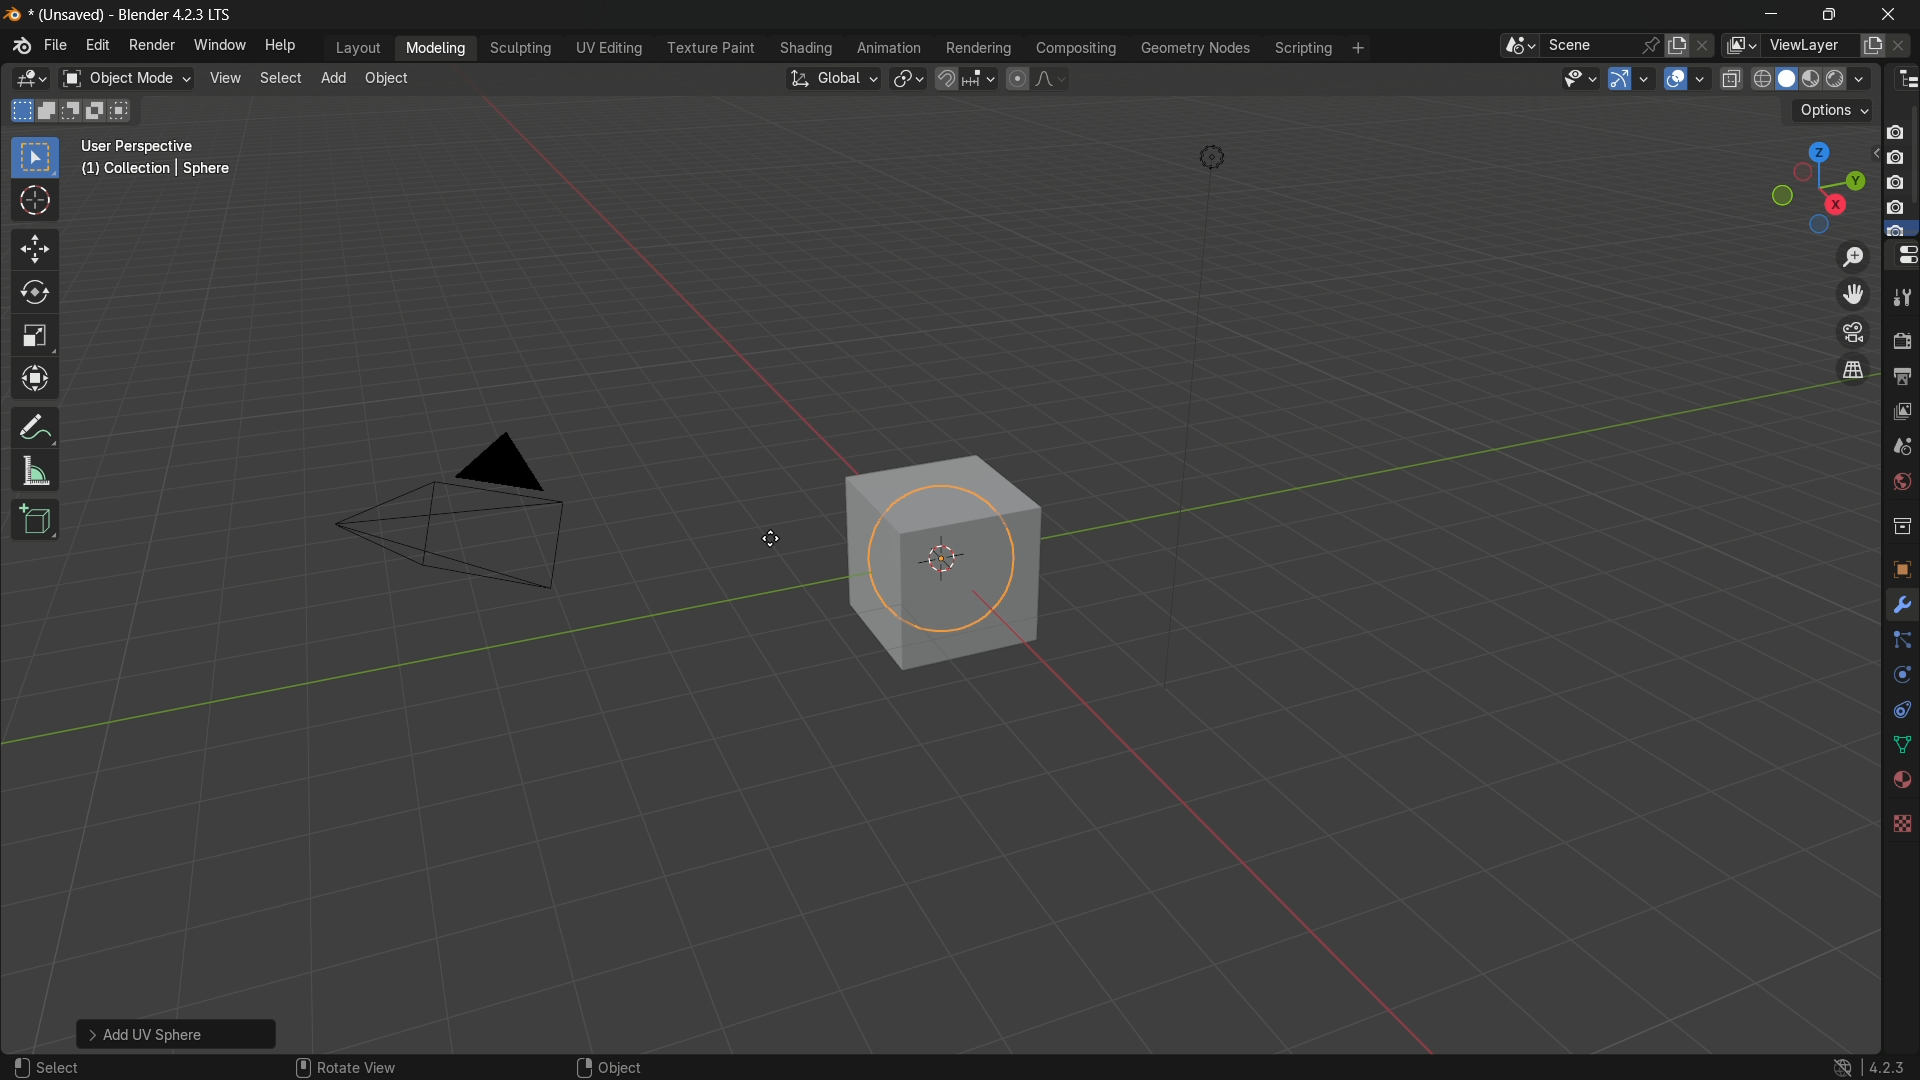  Describe the element at coordinates (37, 473) in the screenshot. I see `measure` at that location.